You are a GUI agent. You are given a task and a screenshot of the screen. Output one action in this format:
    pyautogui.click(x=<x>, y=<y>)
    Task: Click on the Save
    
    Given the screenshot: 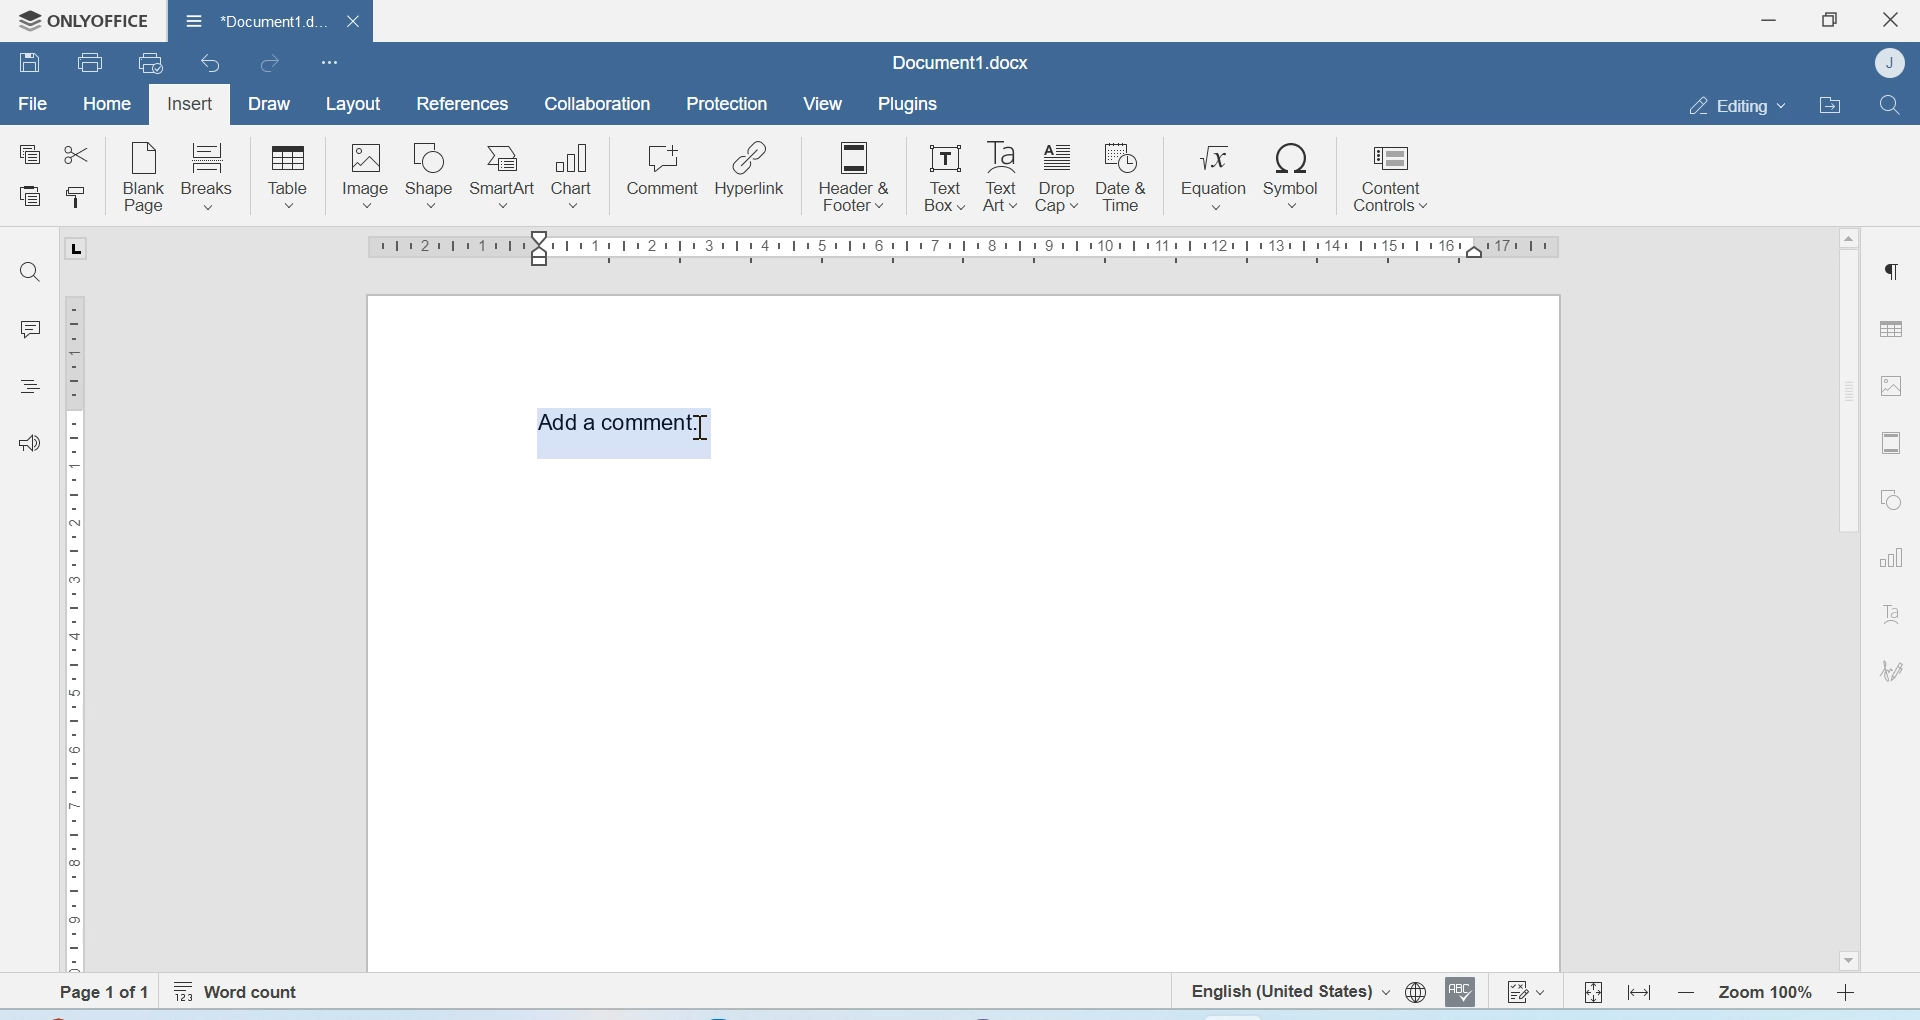 What is the action you would take?
    pyautogui.click(x=29, y=61)
    